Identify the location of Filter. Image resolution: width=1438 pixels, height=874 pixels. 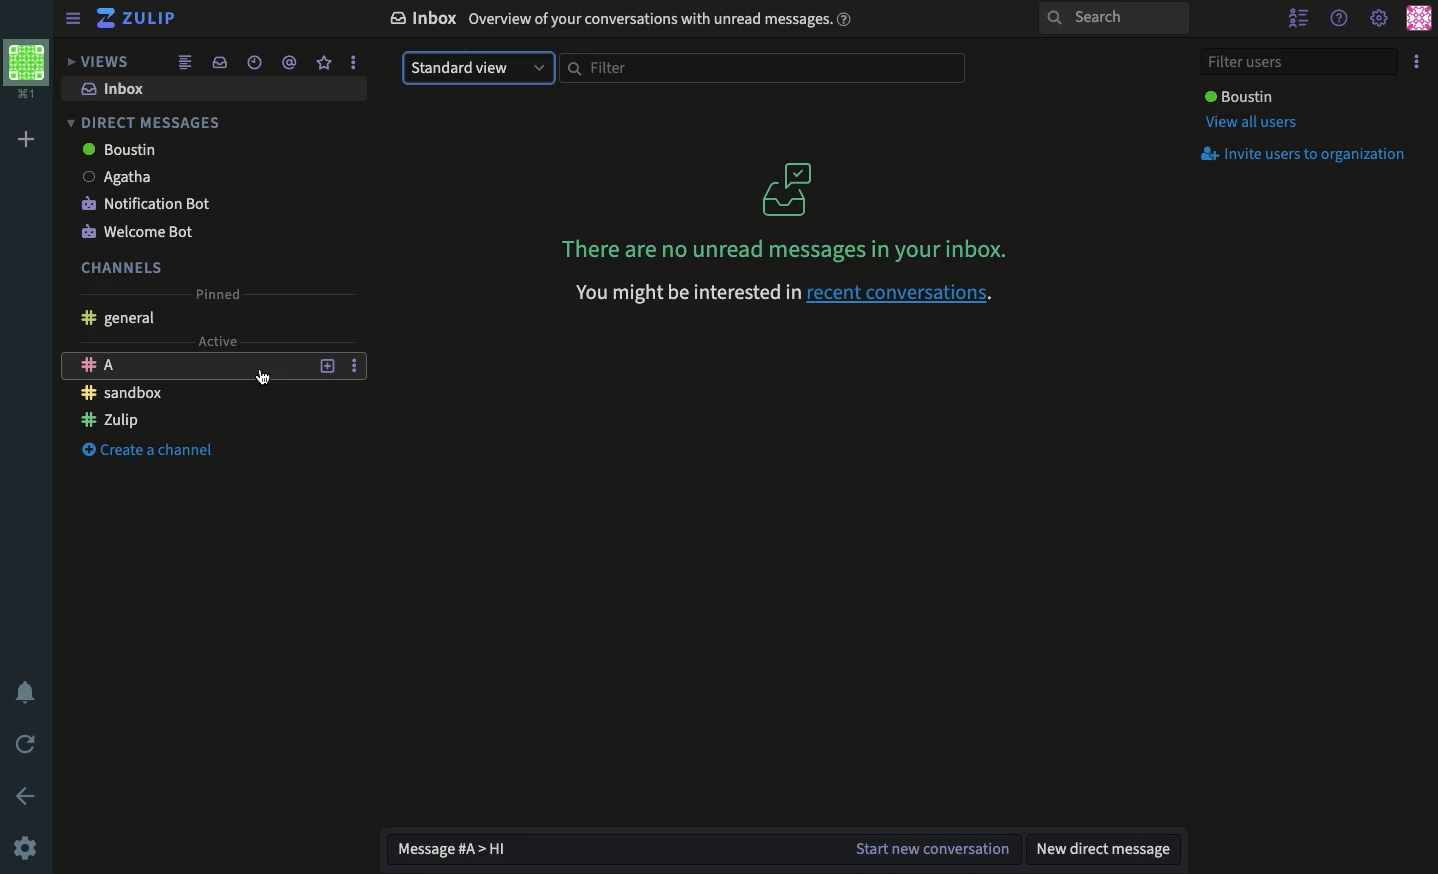
(765, 66).